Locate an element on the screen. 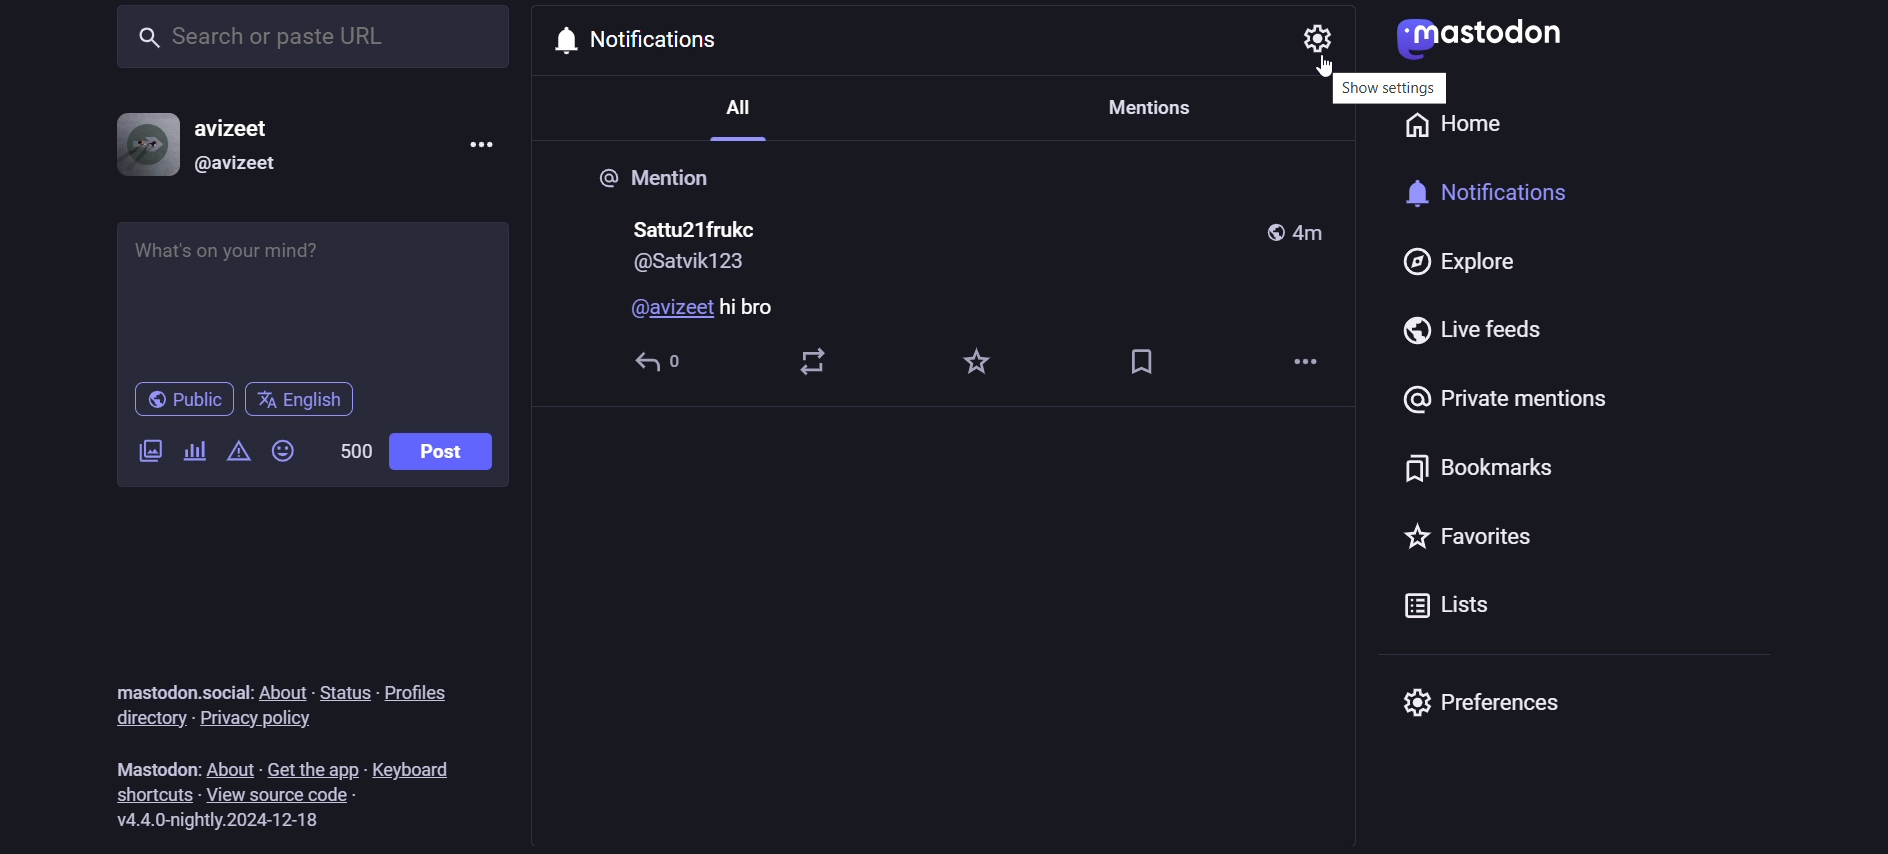 The height and width of the screenshot is (854, 1888). cursor is located at coordinates (1332, 63).